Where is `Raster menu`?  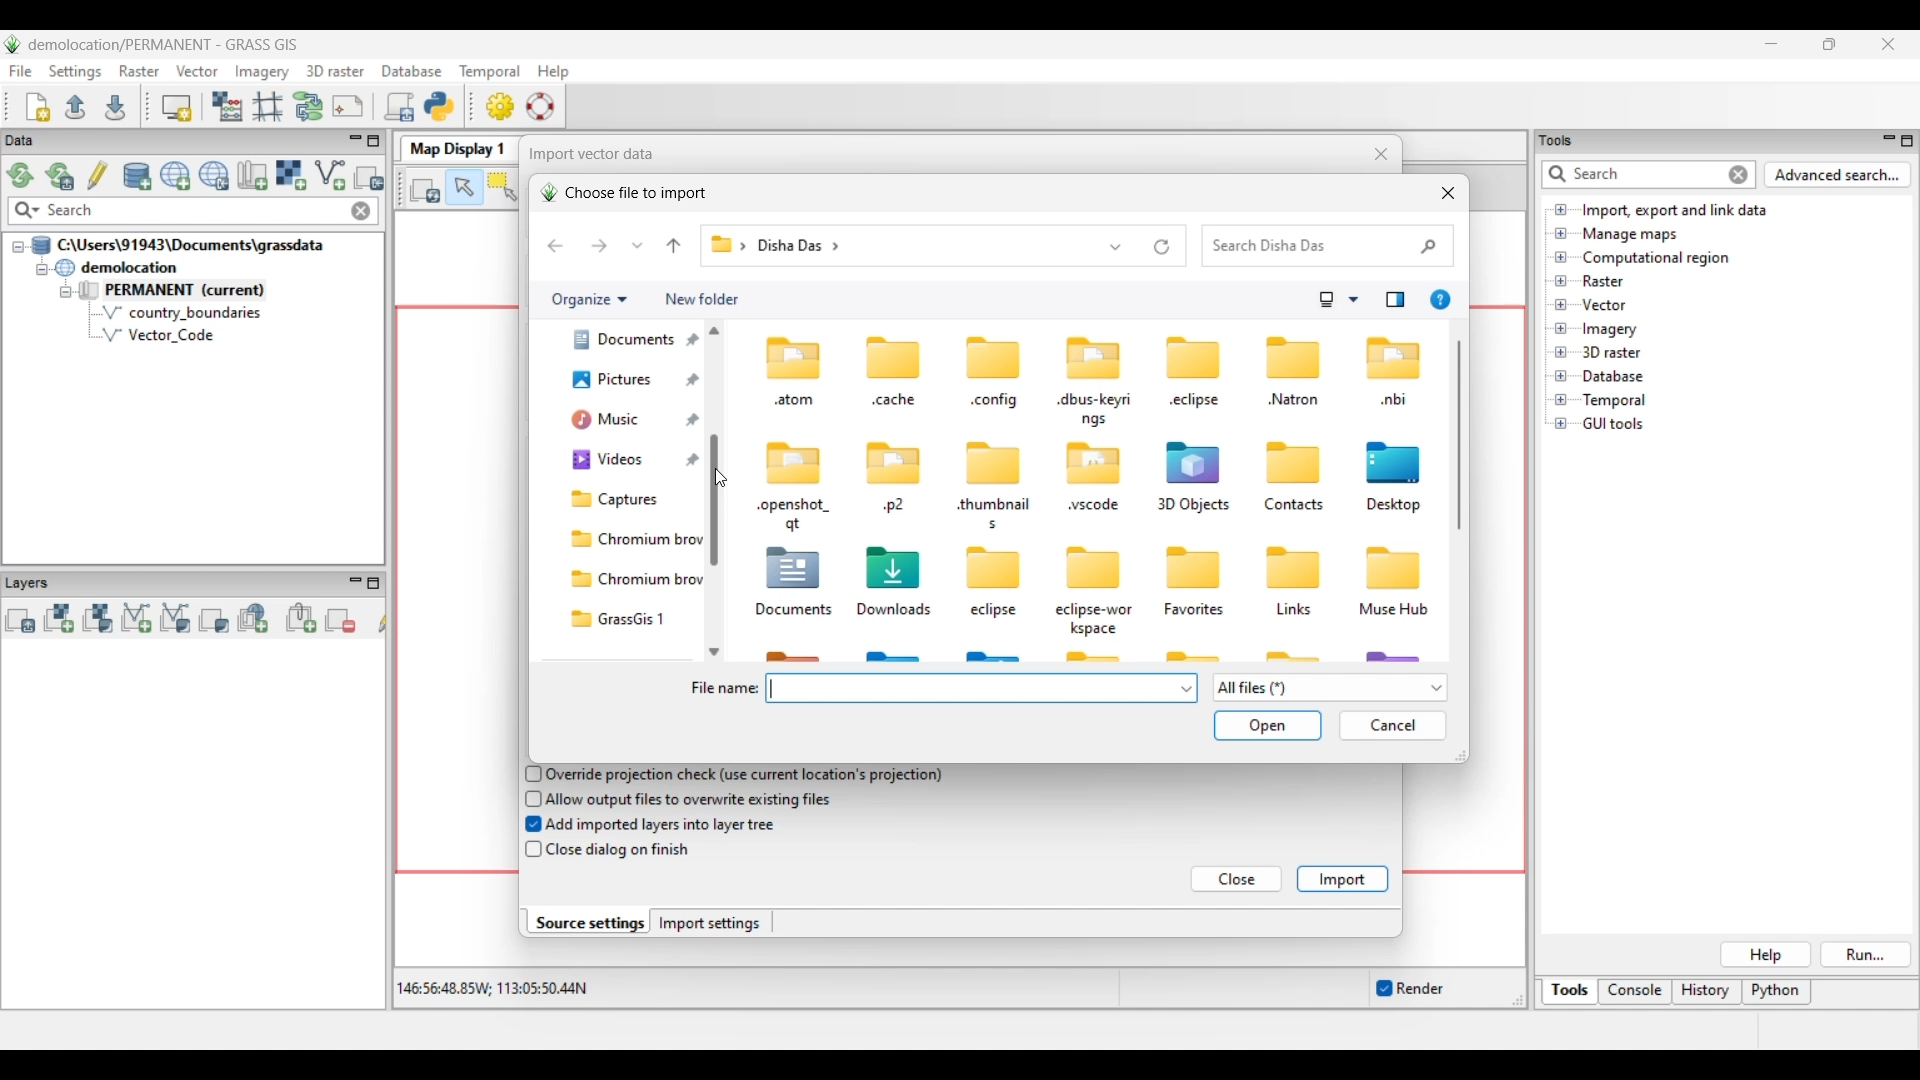
Raster menu is located at coordinates (139, 71).